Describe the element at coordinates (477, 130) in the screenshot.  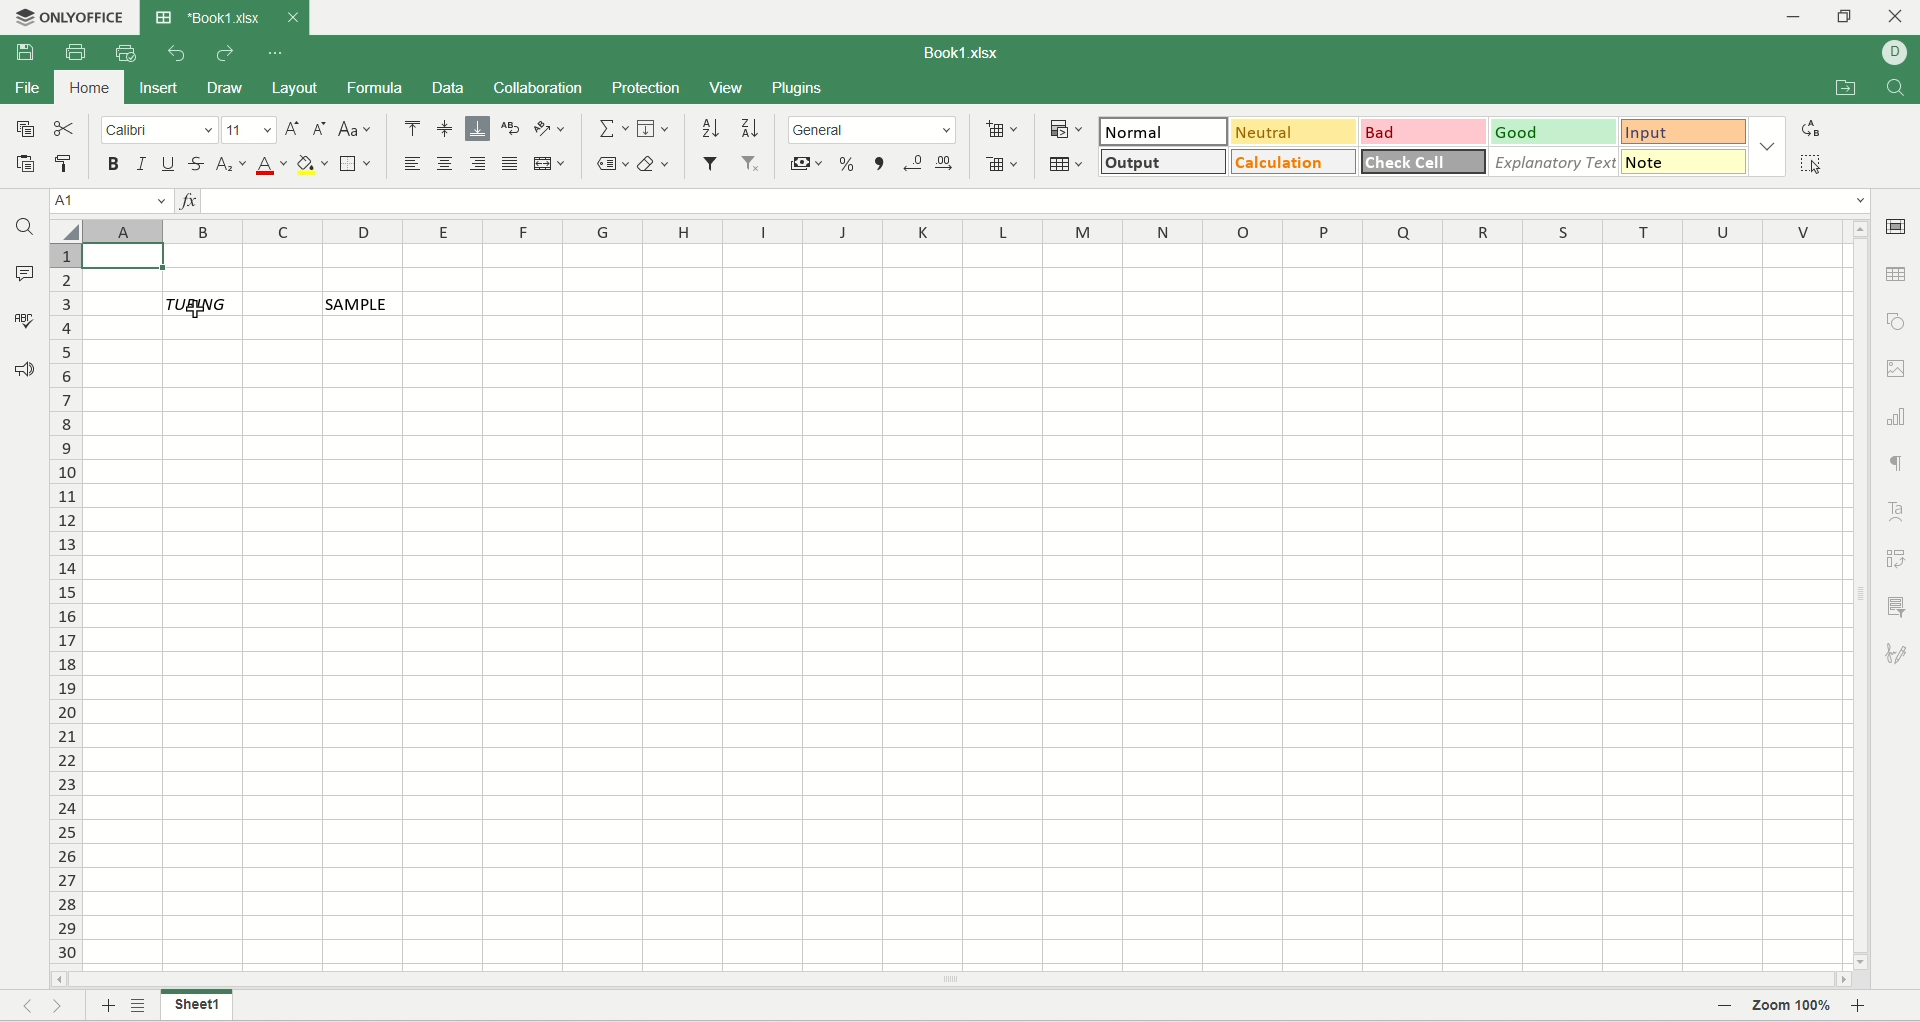
I see `align bottom` at that location.